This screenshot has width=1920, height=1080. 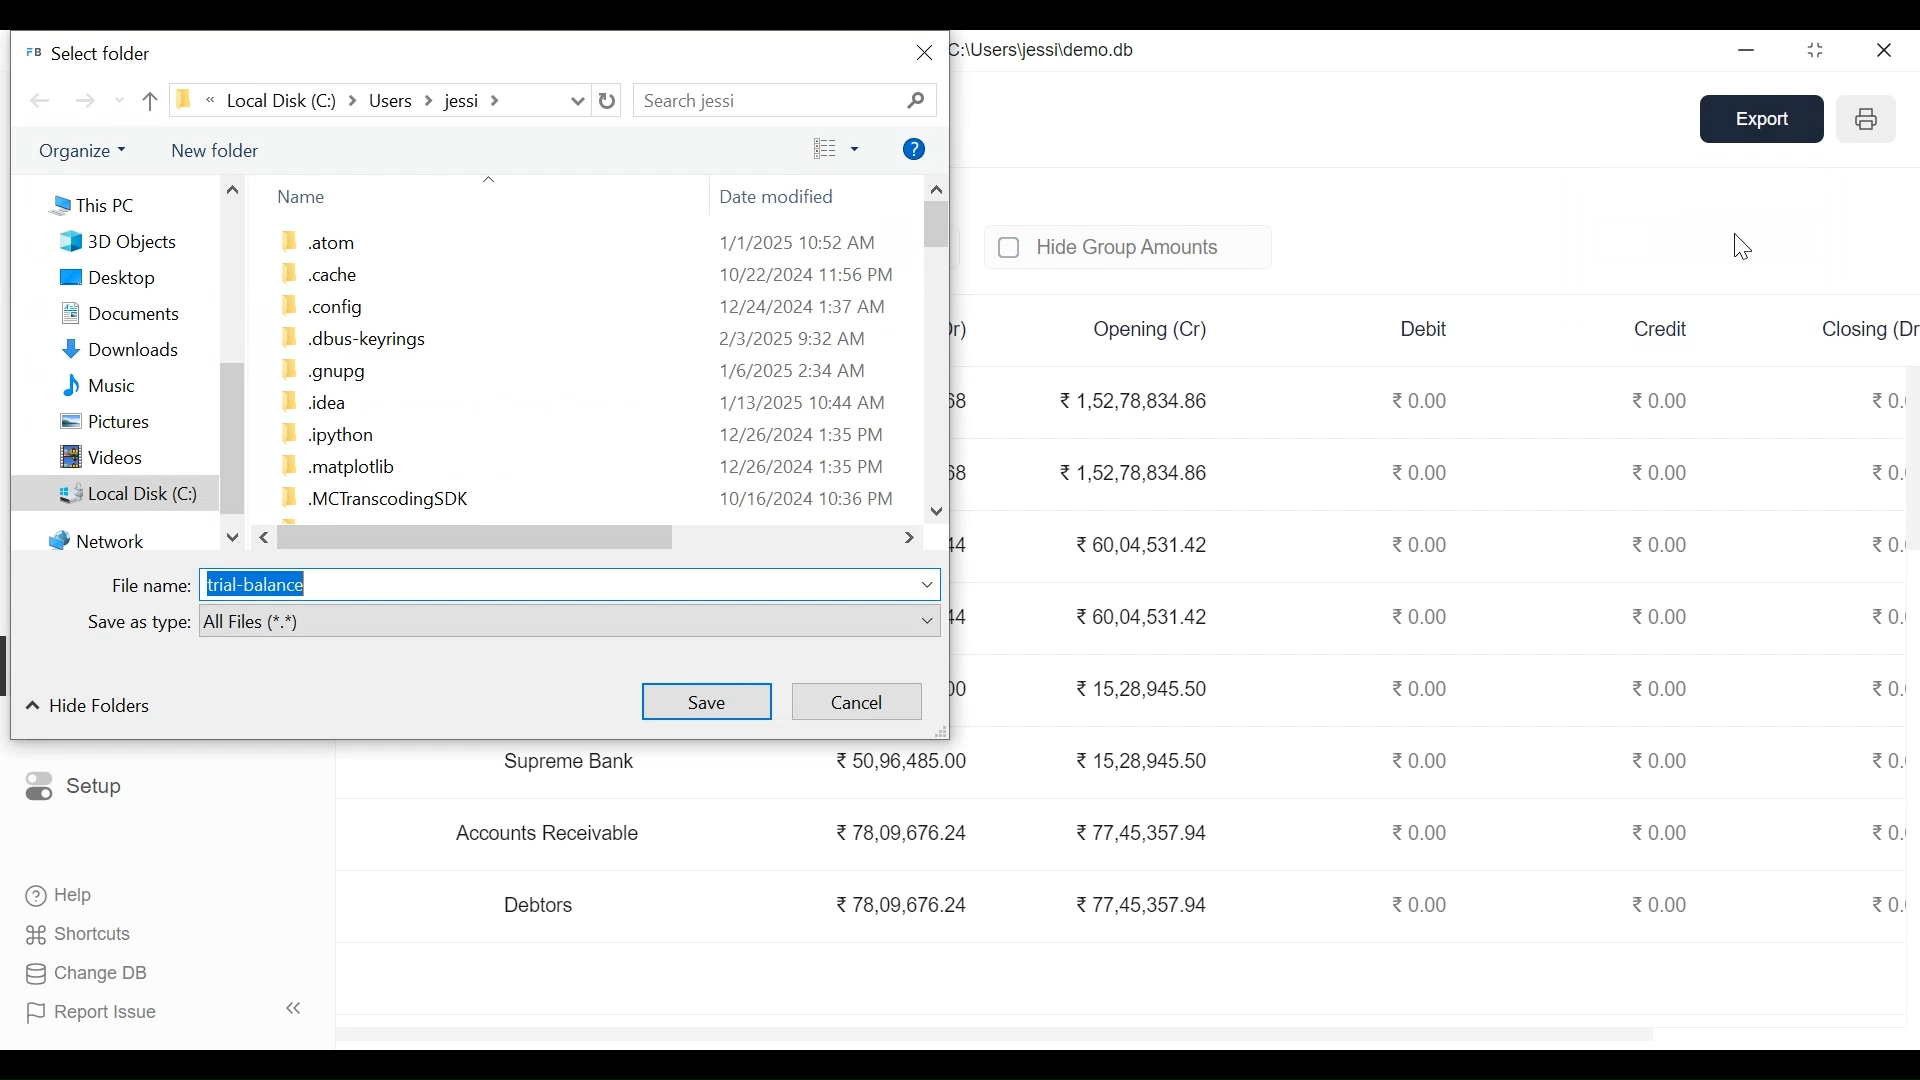 What do you see at coordinates (92, 203) in the screenshot?
I see `This PC` at bounding box center [92, 203].